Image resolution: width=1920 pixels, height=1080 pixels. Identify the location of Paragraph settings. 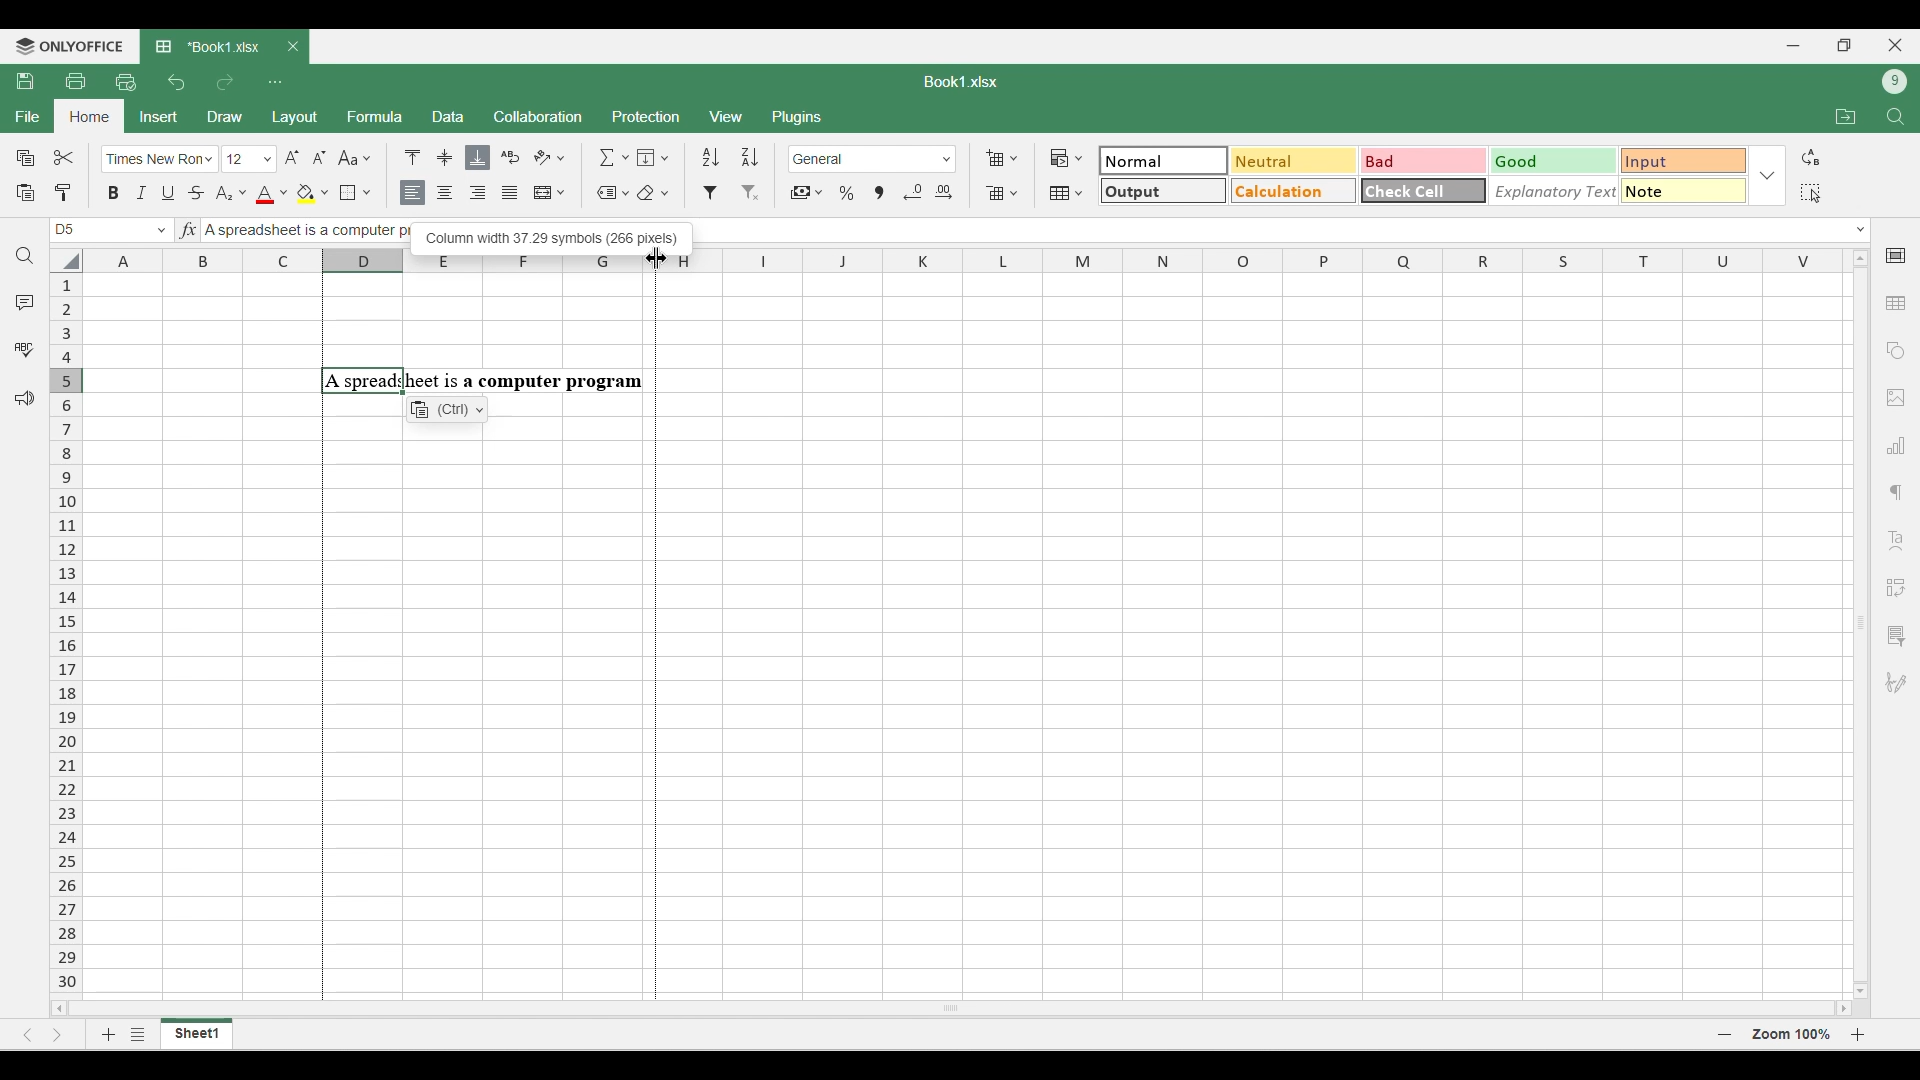
(1896, 493).